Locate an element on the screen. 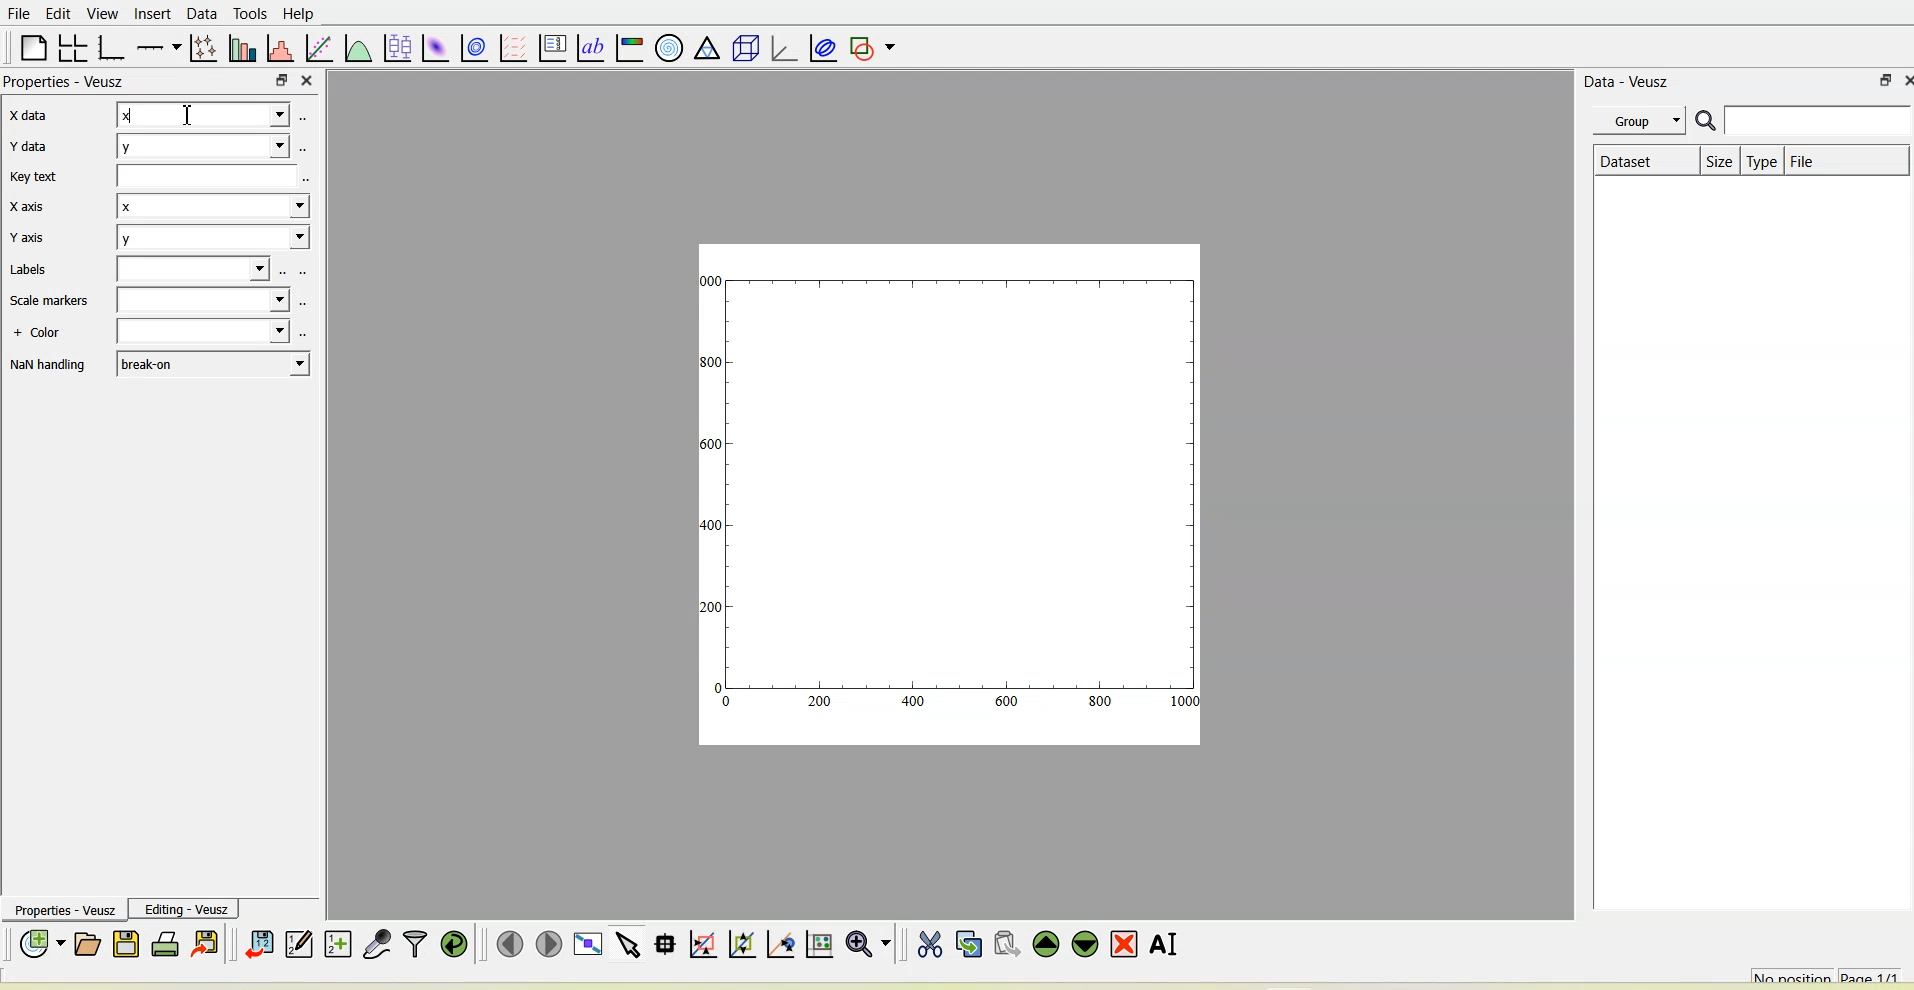  close is located at coordinates (308, 81).